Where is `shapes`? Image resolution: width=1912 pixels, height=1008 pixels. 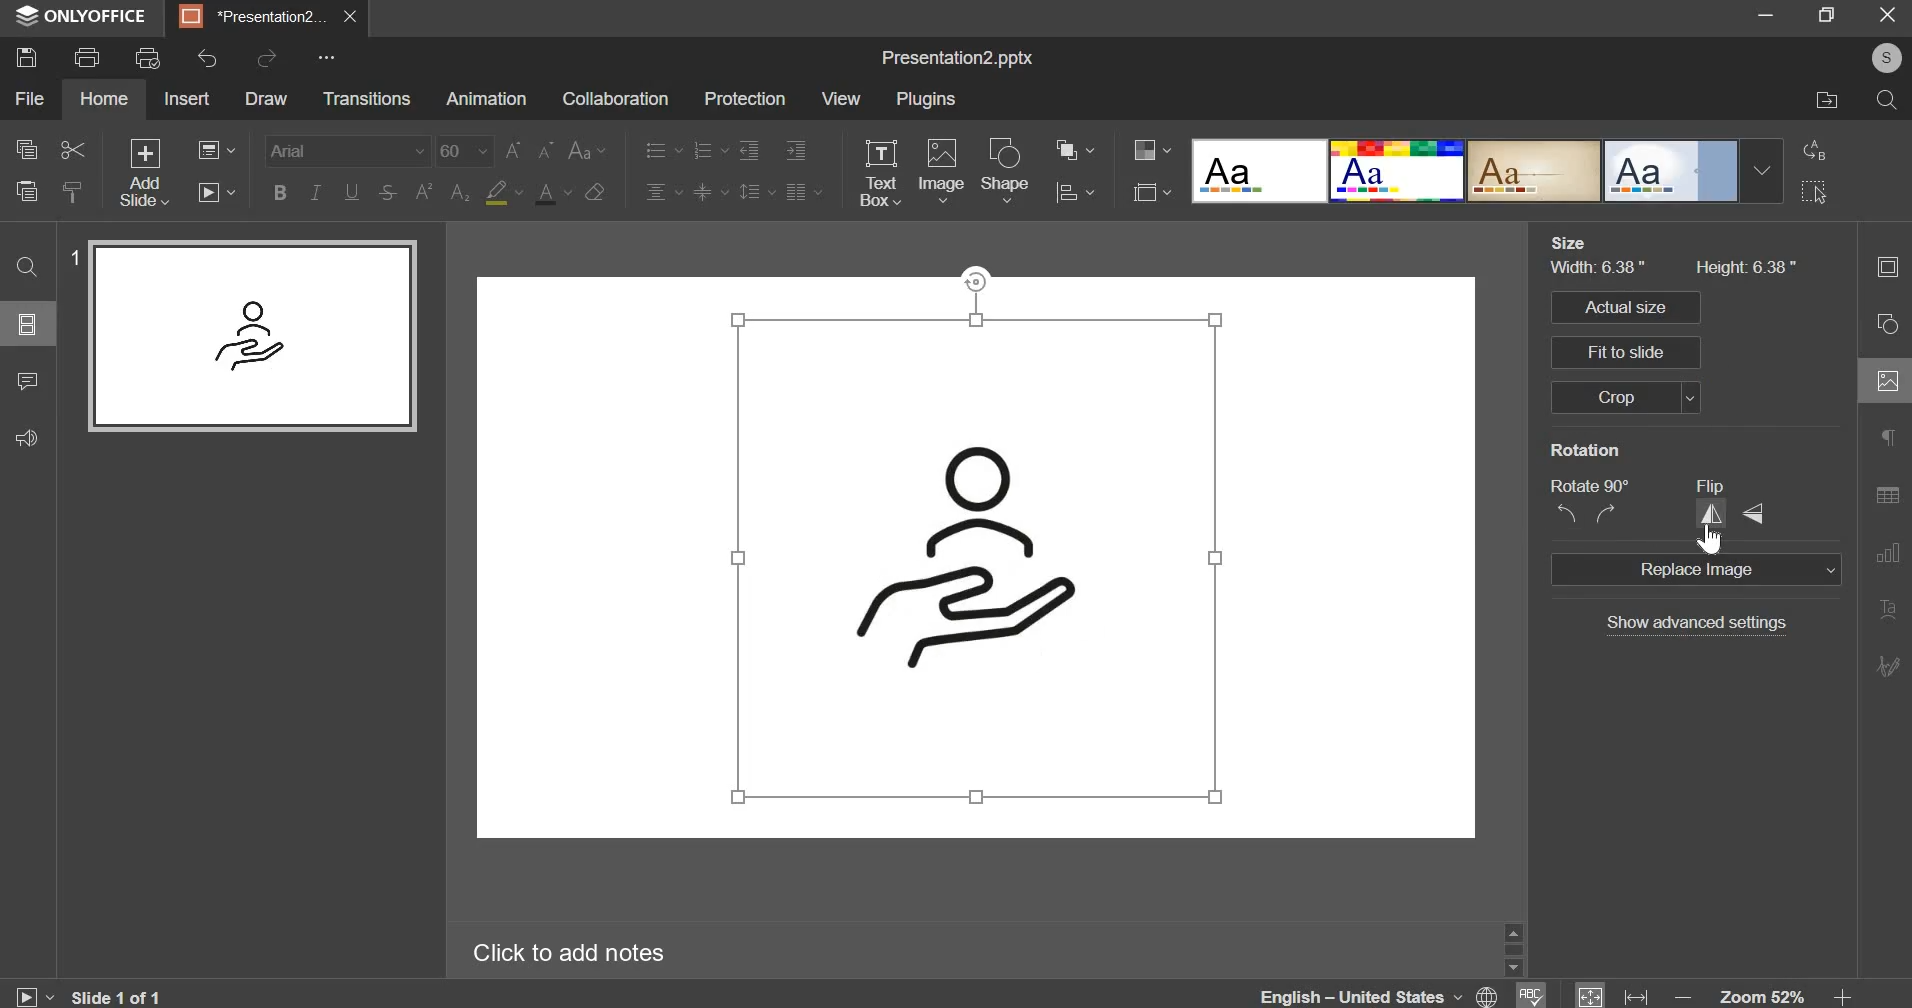
shapes is located at coordinates (1885, 328).